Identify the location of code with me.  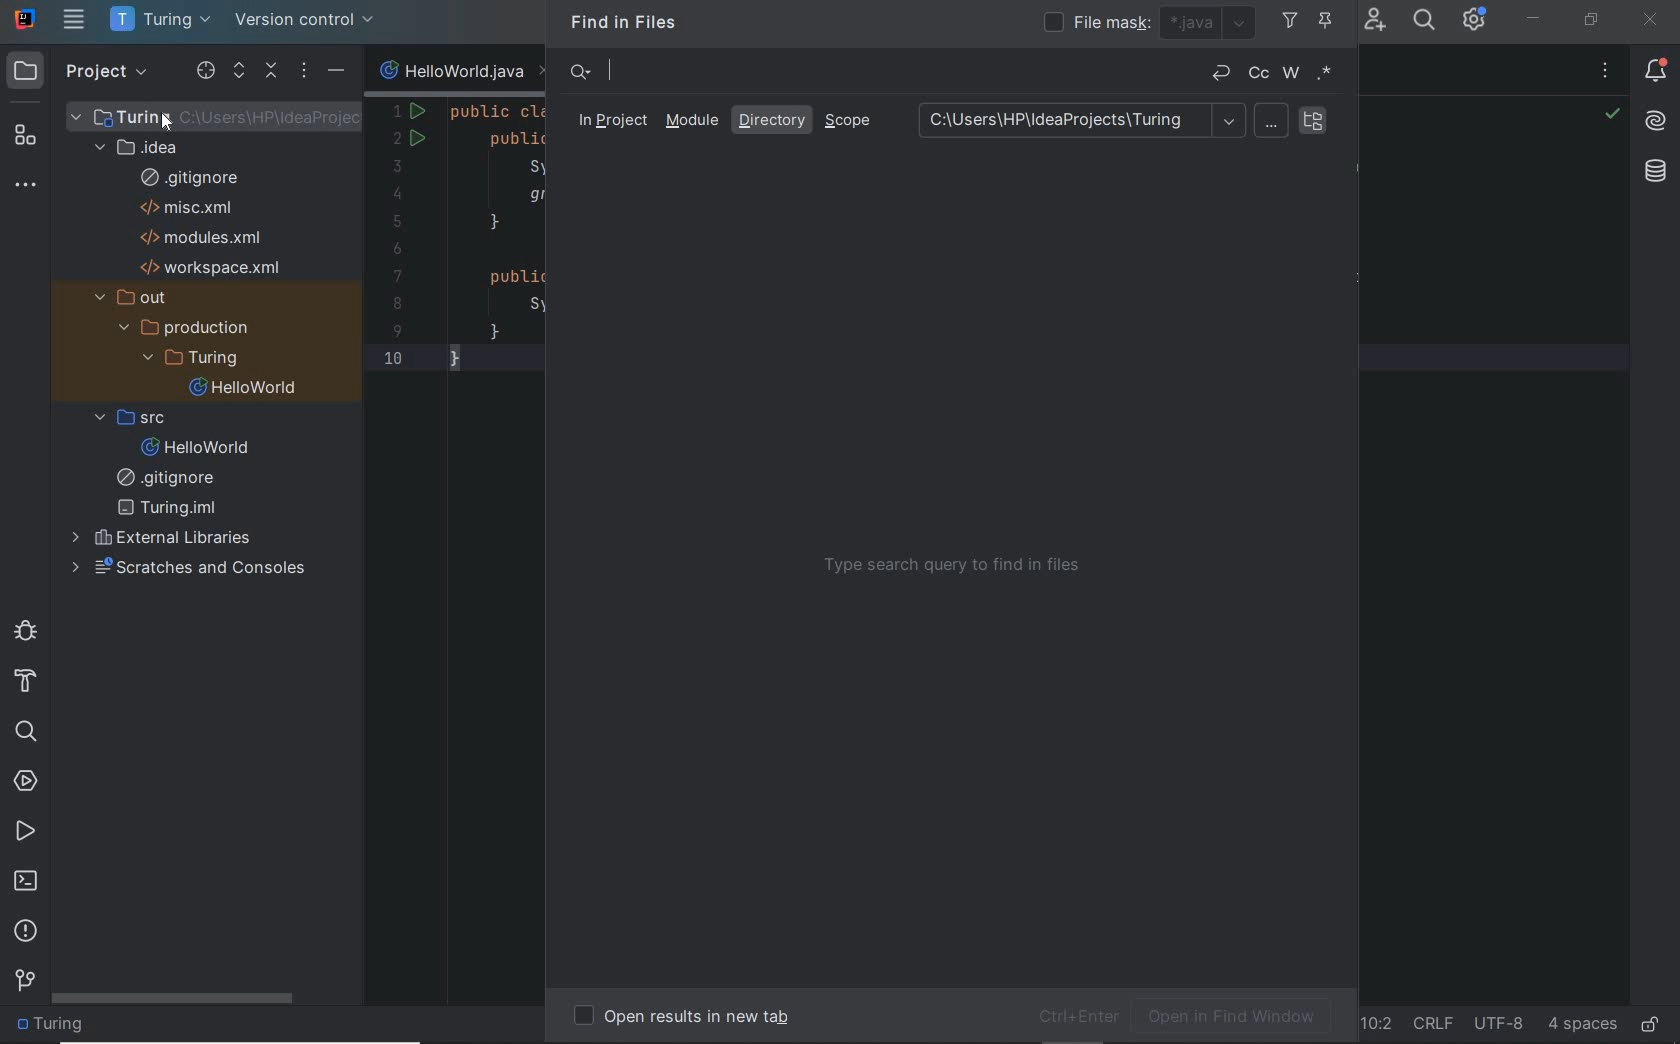
(1374, 27).